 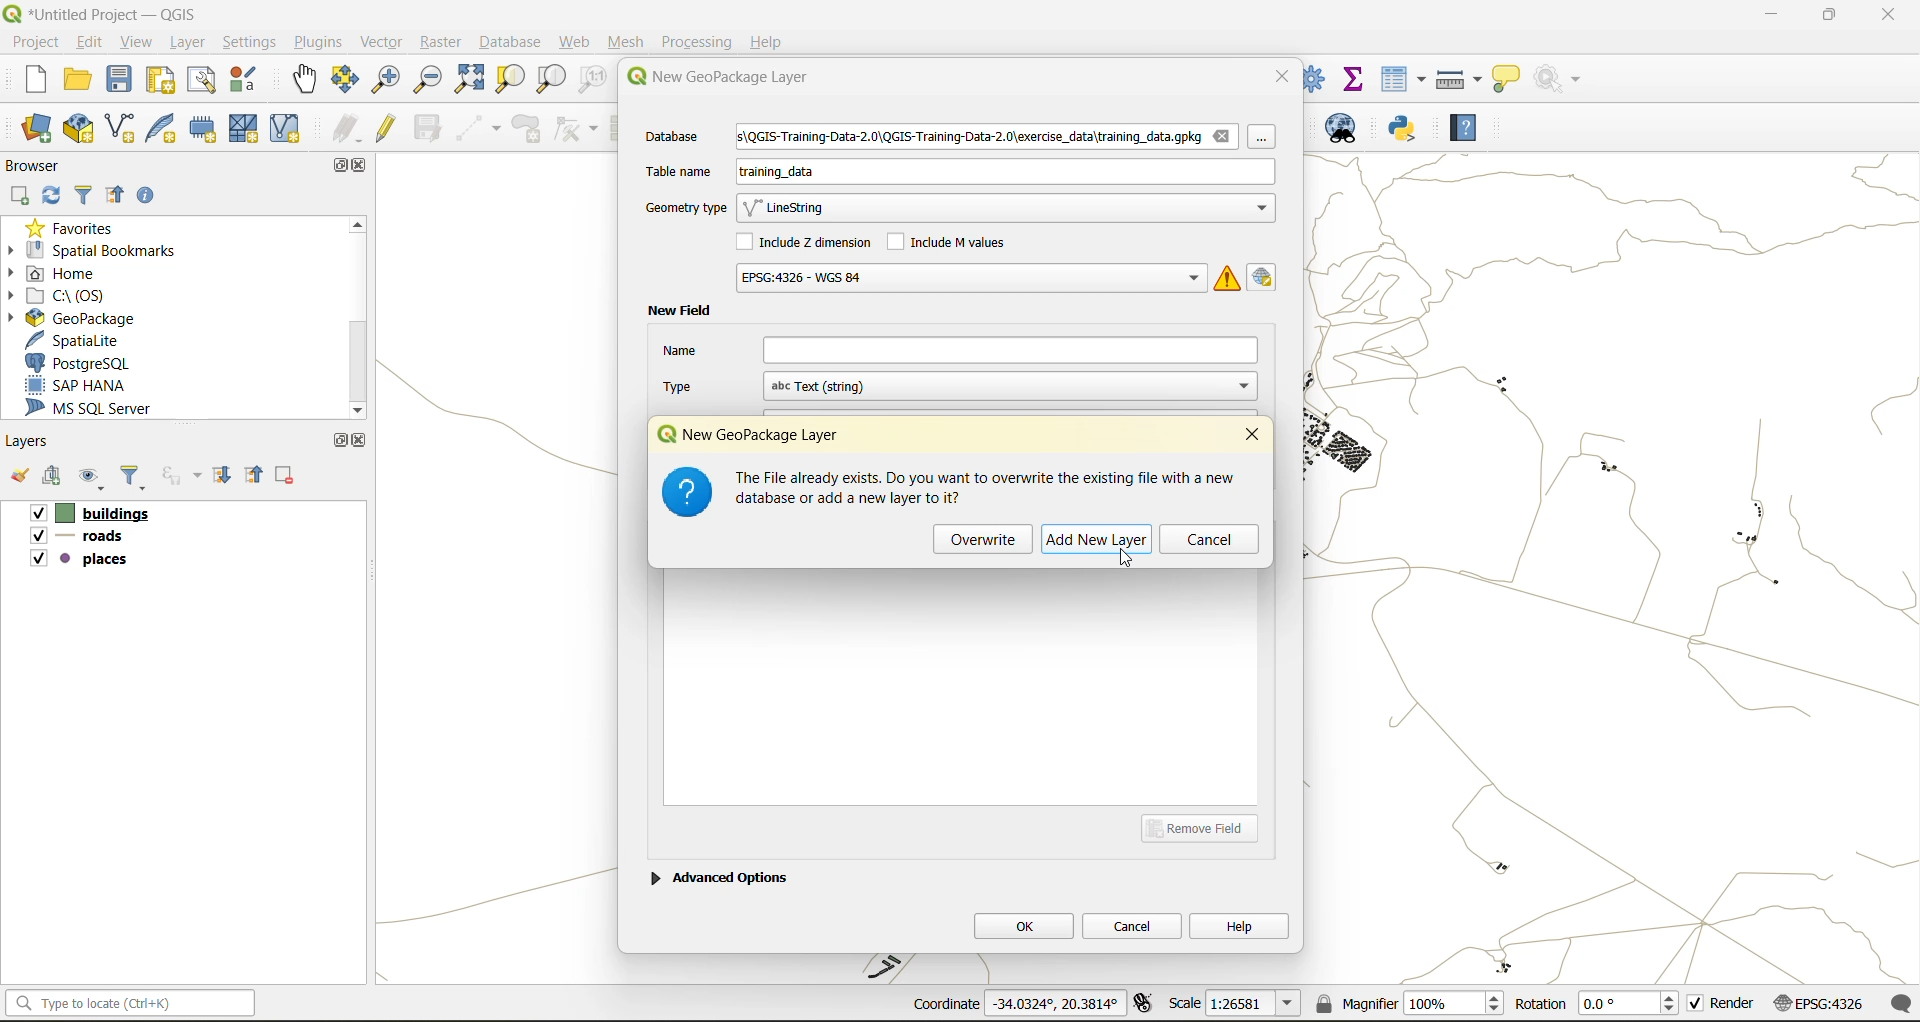 I want to click on places, so click(x=80, y=562).